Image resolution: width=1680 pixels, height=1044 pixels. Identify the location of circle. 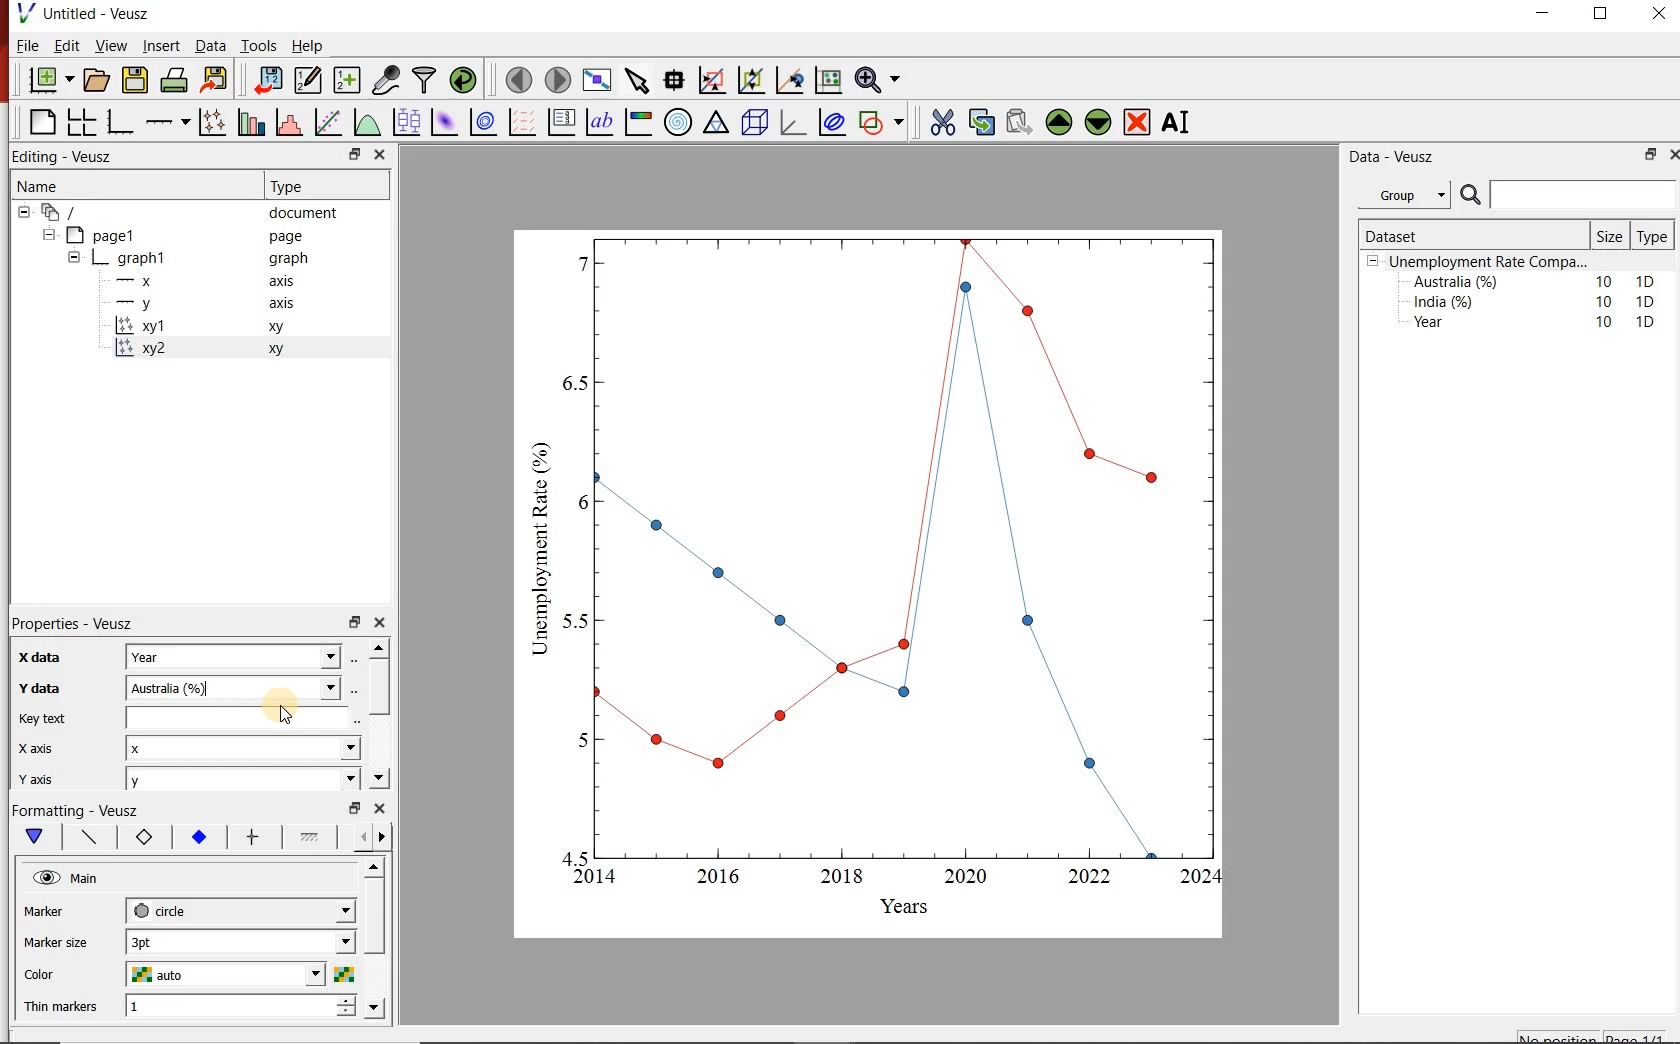
(238, 908).